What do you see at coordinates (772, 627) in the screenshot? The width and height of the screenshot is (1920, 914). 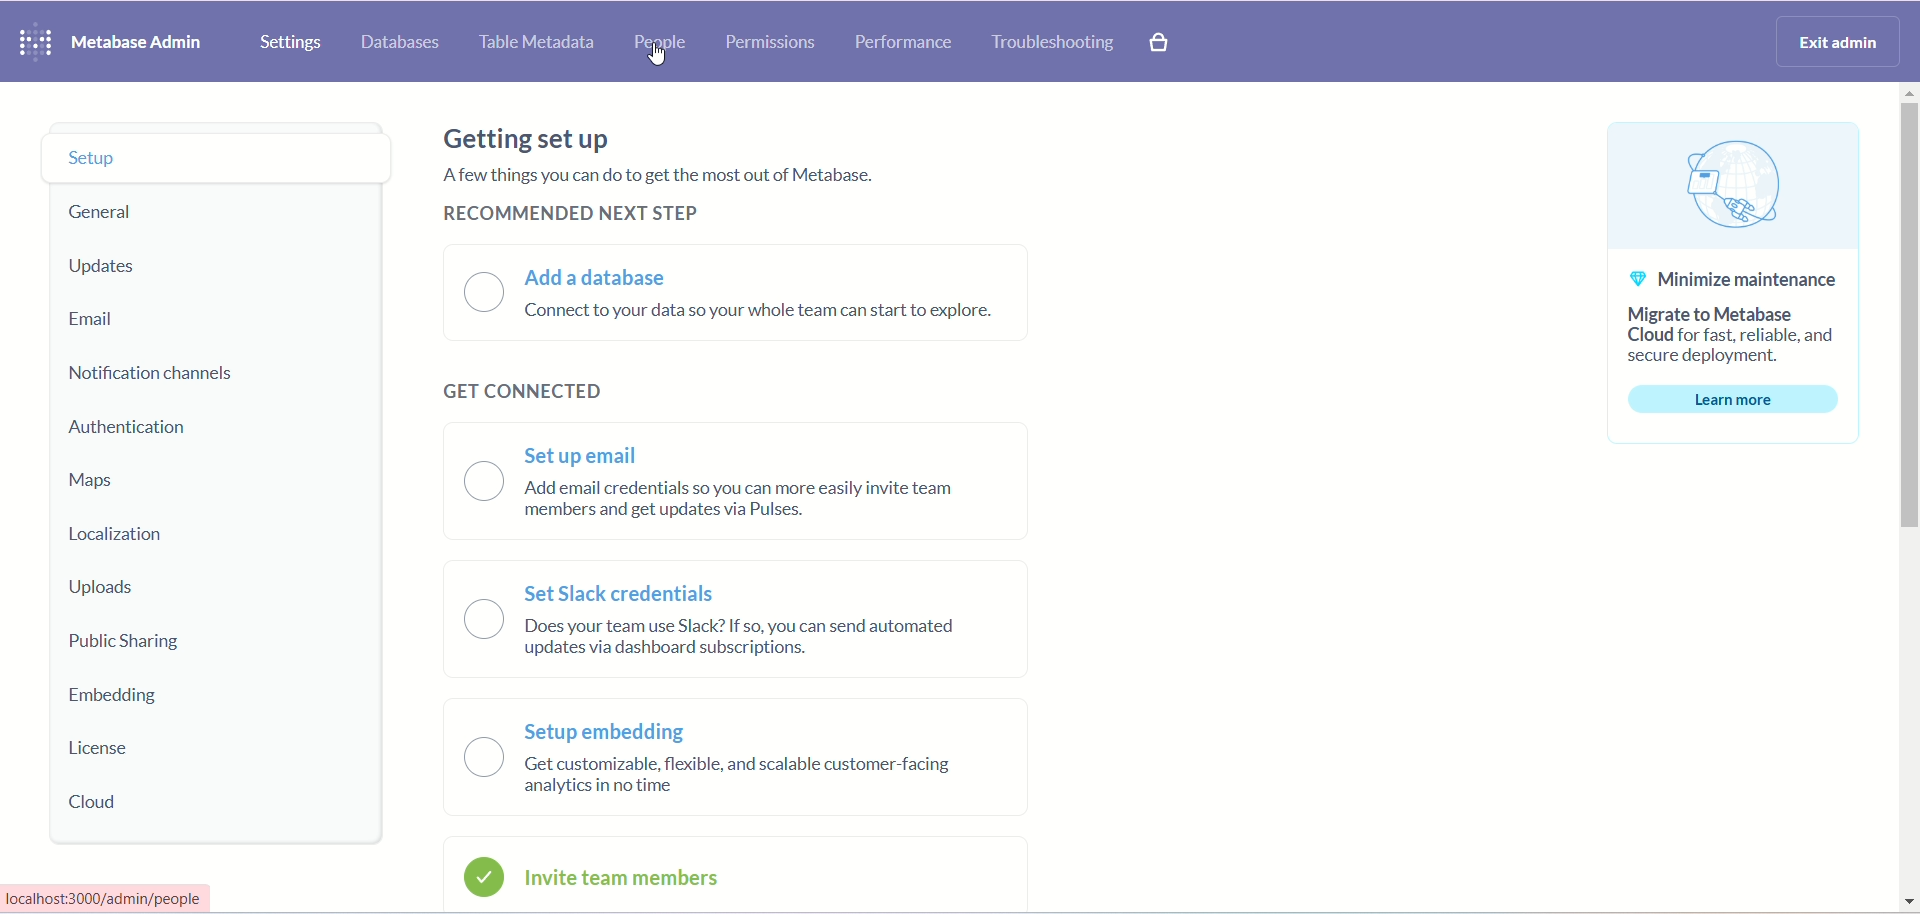 I see `set slack credentials` at bounding box center [772, 627].